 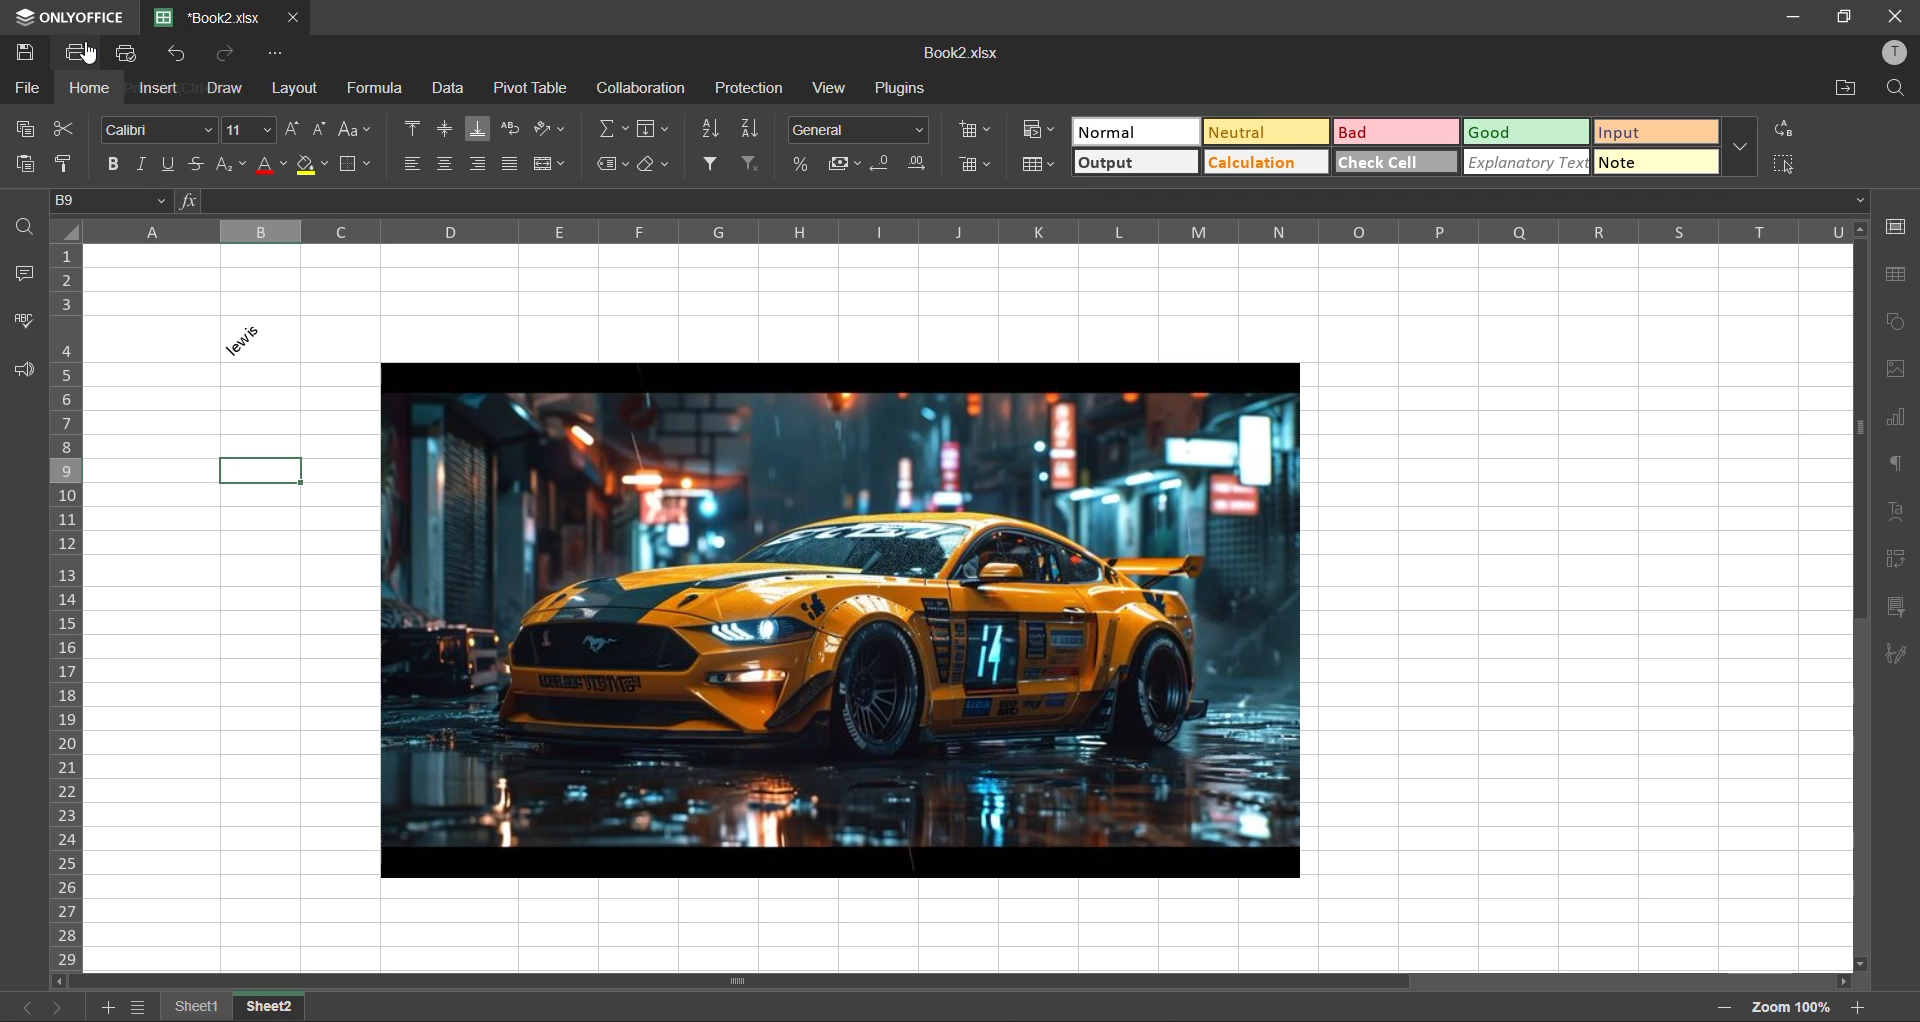 What do you see at coordinates (25, 132) in the screenshot?
I see `copy` at bounding box center [25, 132].